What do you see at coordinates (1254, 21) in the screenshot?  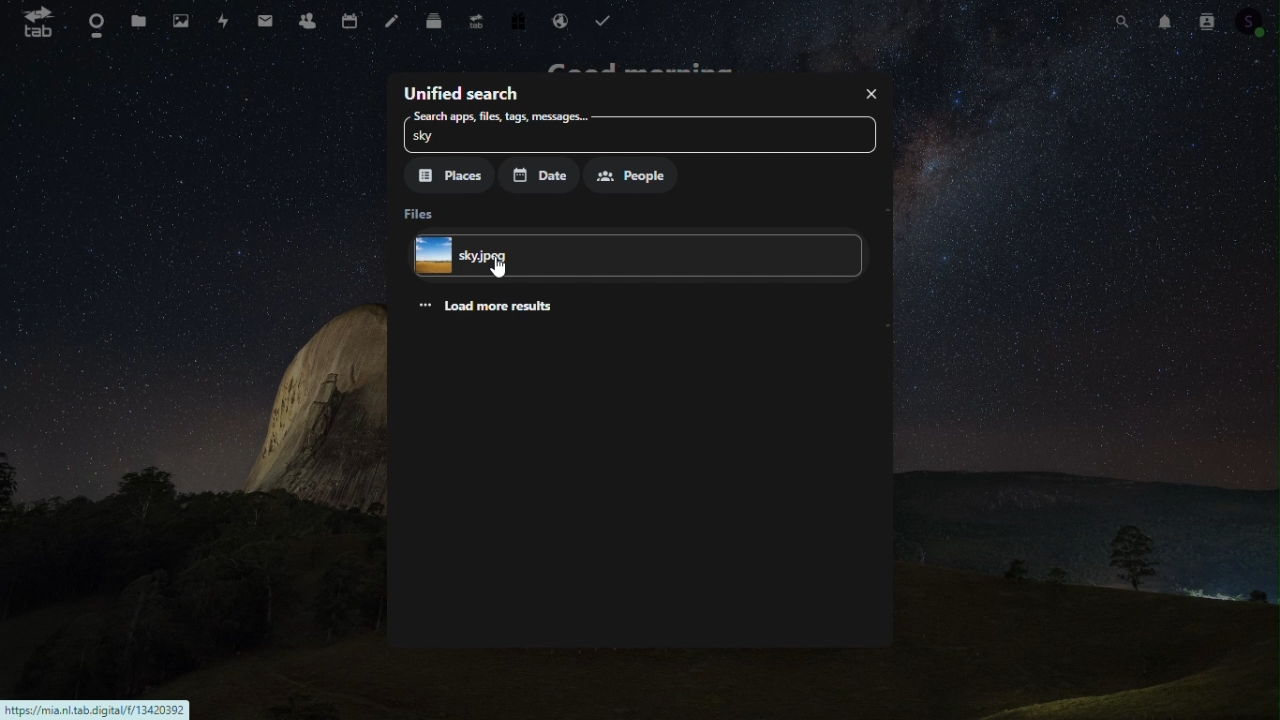 I see `Account icon ` at bounding box center [1254, 21].